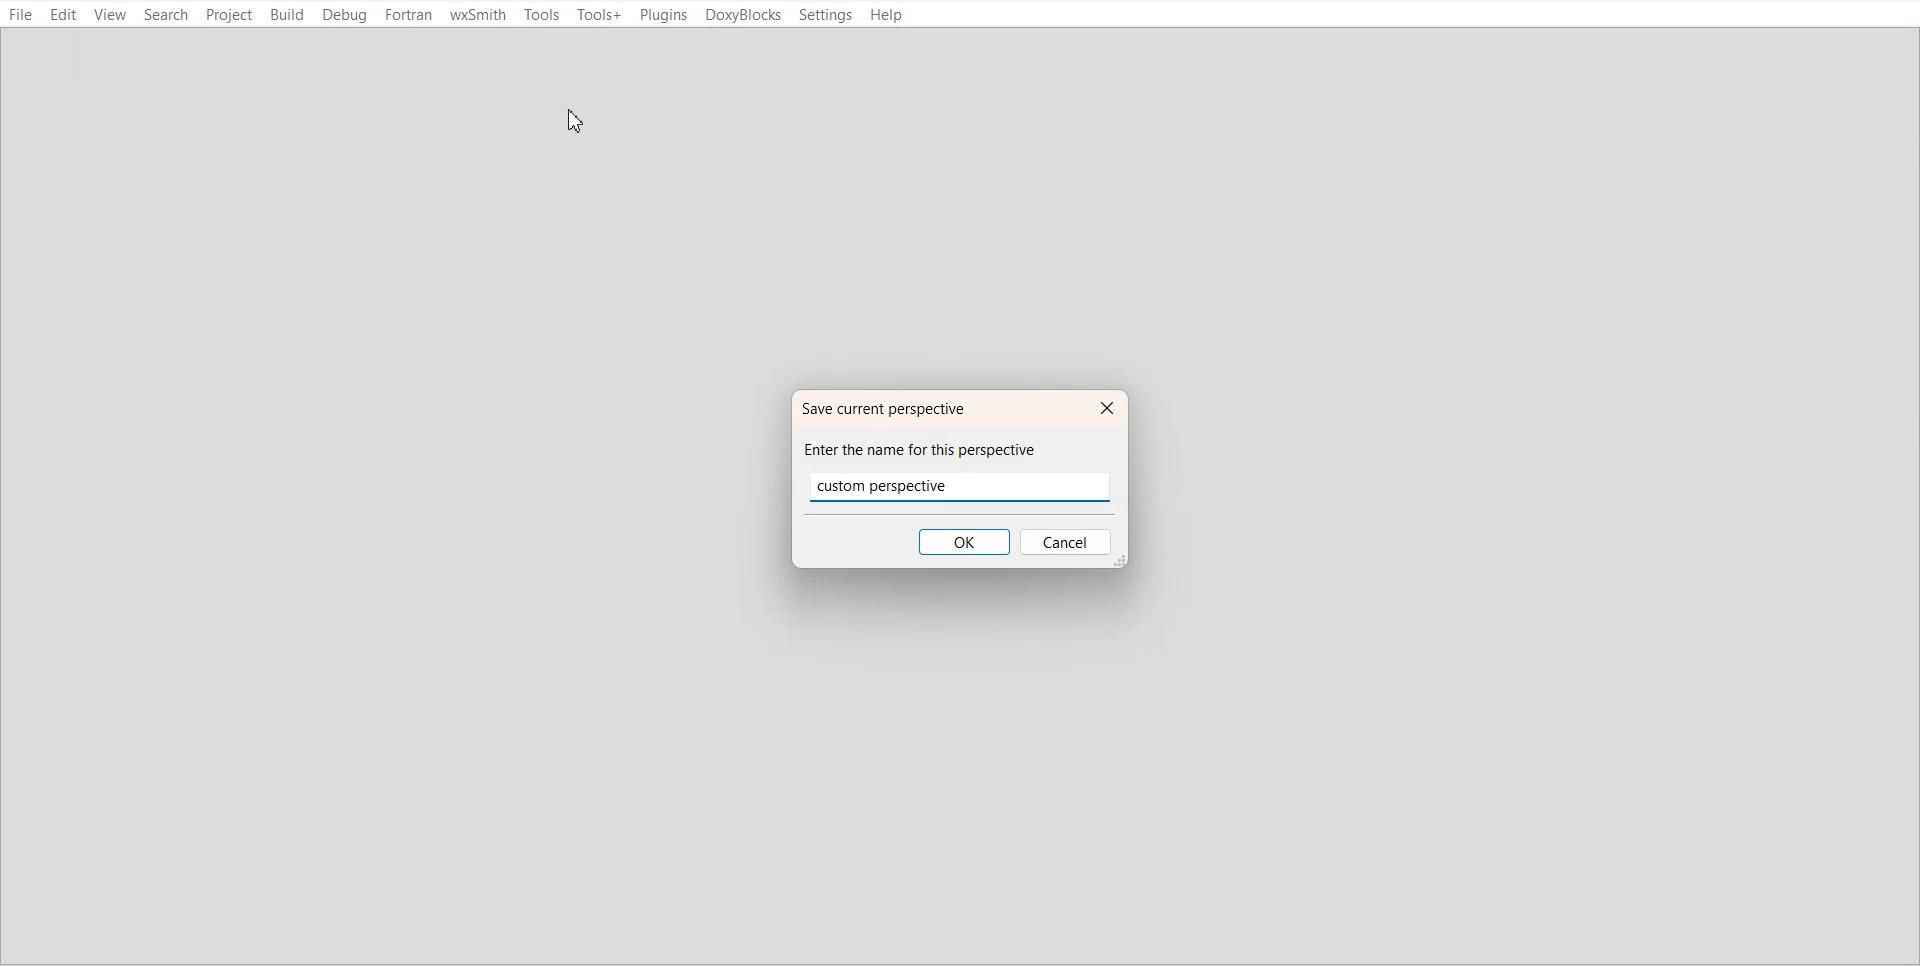  What do you see at coordinates (64, 15) in the screenshot?
I see `Edit` at bounding box center [64, 15].